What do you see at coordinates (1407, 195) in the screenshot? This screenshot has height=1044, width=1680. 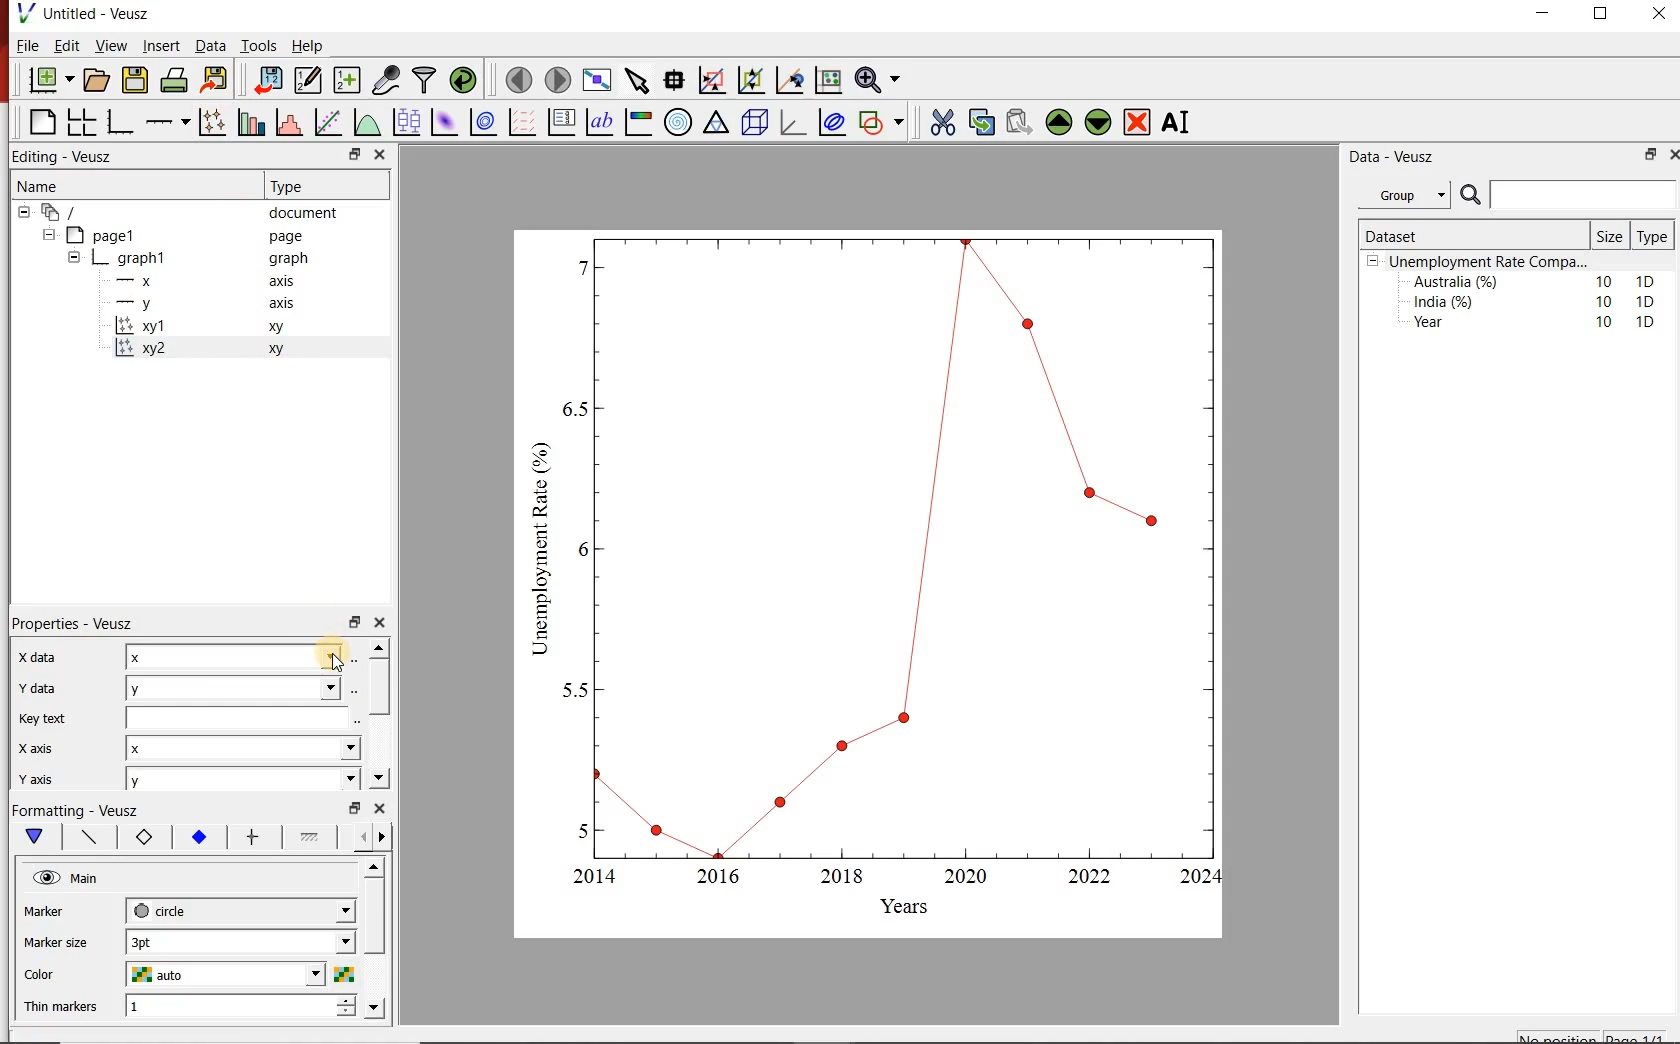 I see `Group` at bounding box center [1407, 195].